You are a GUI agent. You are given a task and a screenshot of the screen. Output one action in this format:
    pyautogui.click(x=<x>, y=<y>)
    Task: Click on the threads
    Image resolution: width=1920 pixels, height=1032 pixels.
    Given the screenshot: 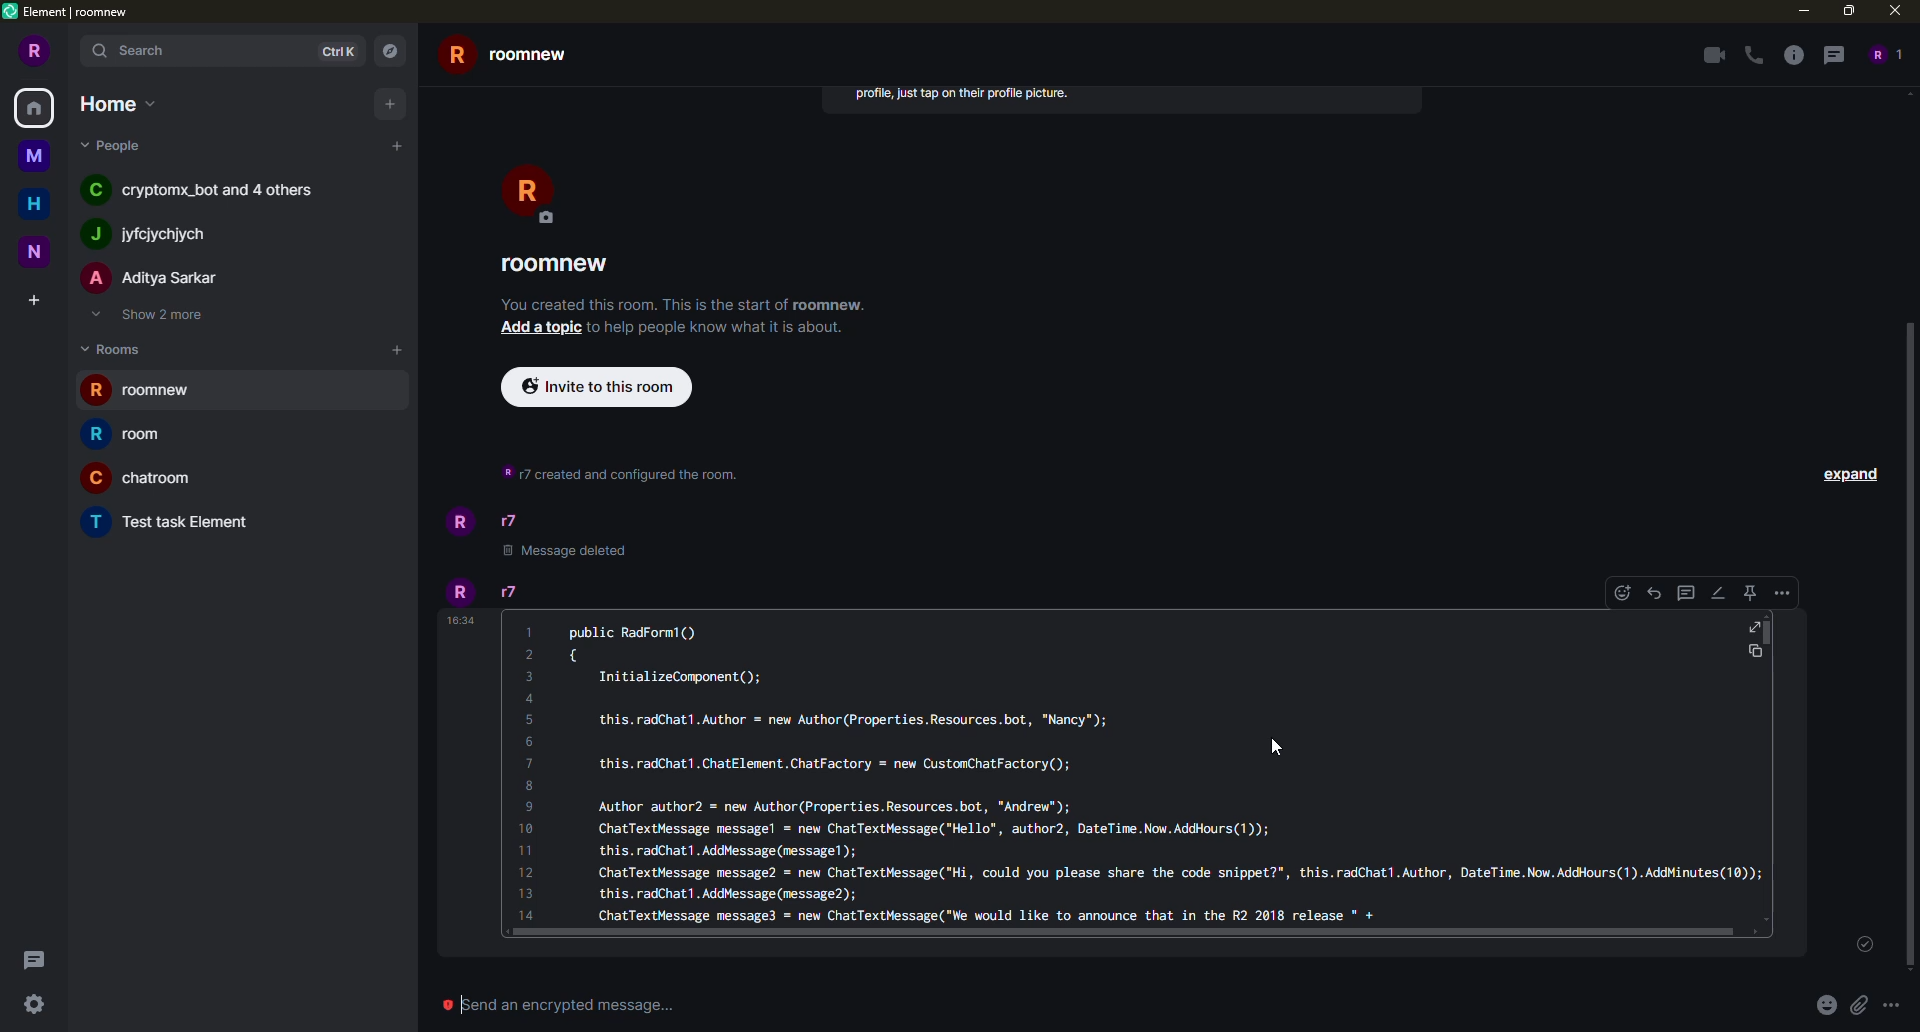 What is the action you would take?
    pyautogui.click(x=32, y=958)
    